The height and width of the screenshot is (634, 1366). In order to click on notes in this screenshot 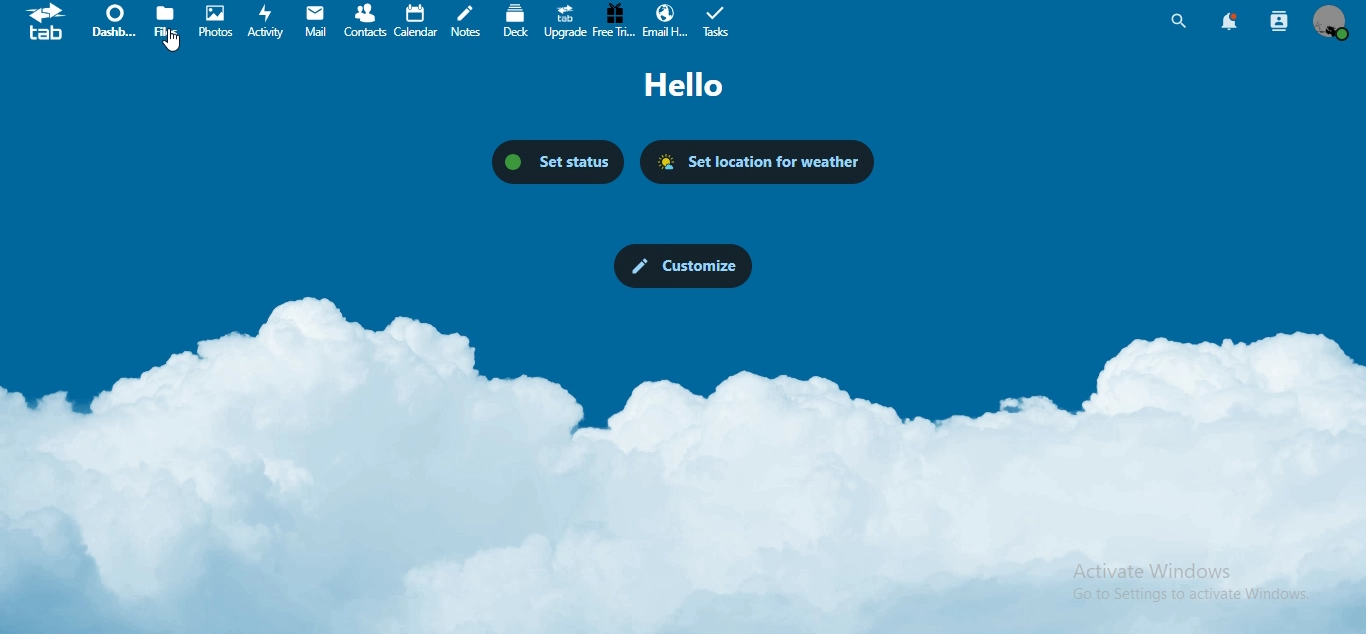, I will do `click(468, 20)`.